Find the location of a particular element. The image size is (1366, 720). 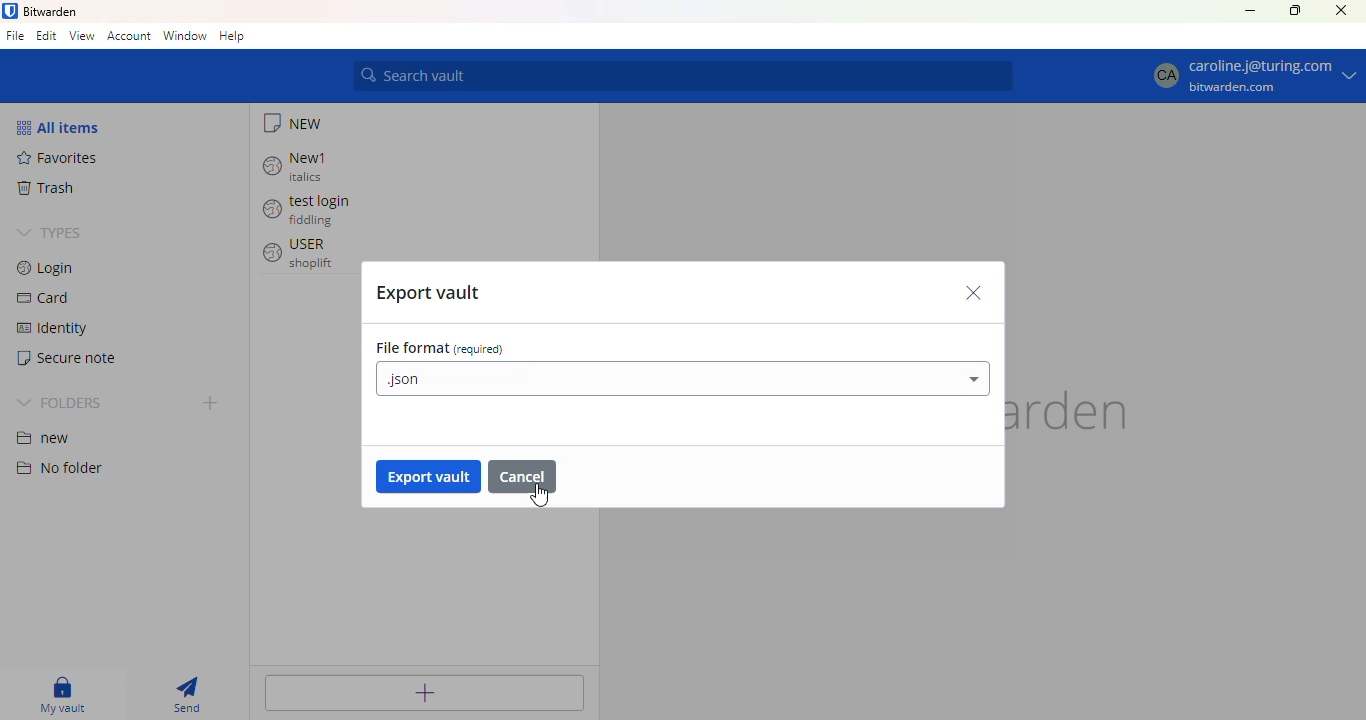

file is located at coordinates (15, 35).